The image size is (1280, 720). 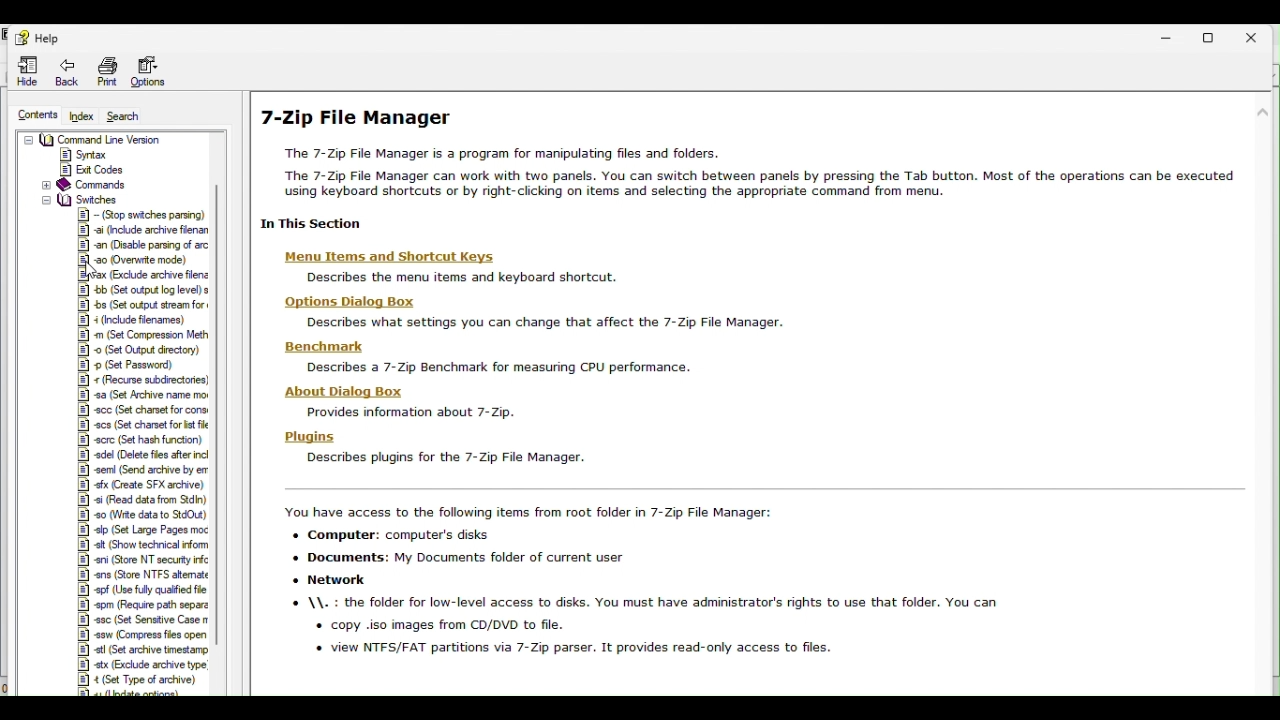 What do you see at coordinates (140, 498) in the screenshot?
I see `[8] +i (Read data from Stdin)` at bounding box center [140, 498].